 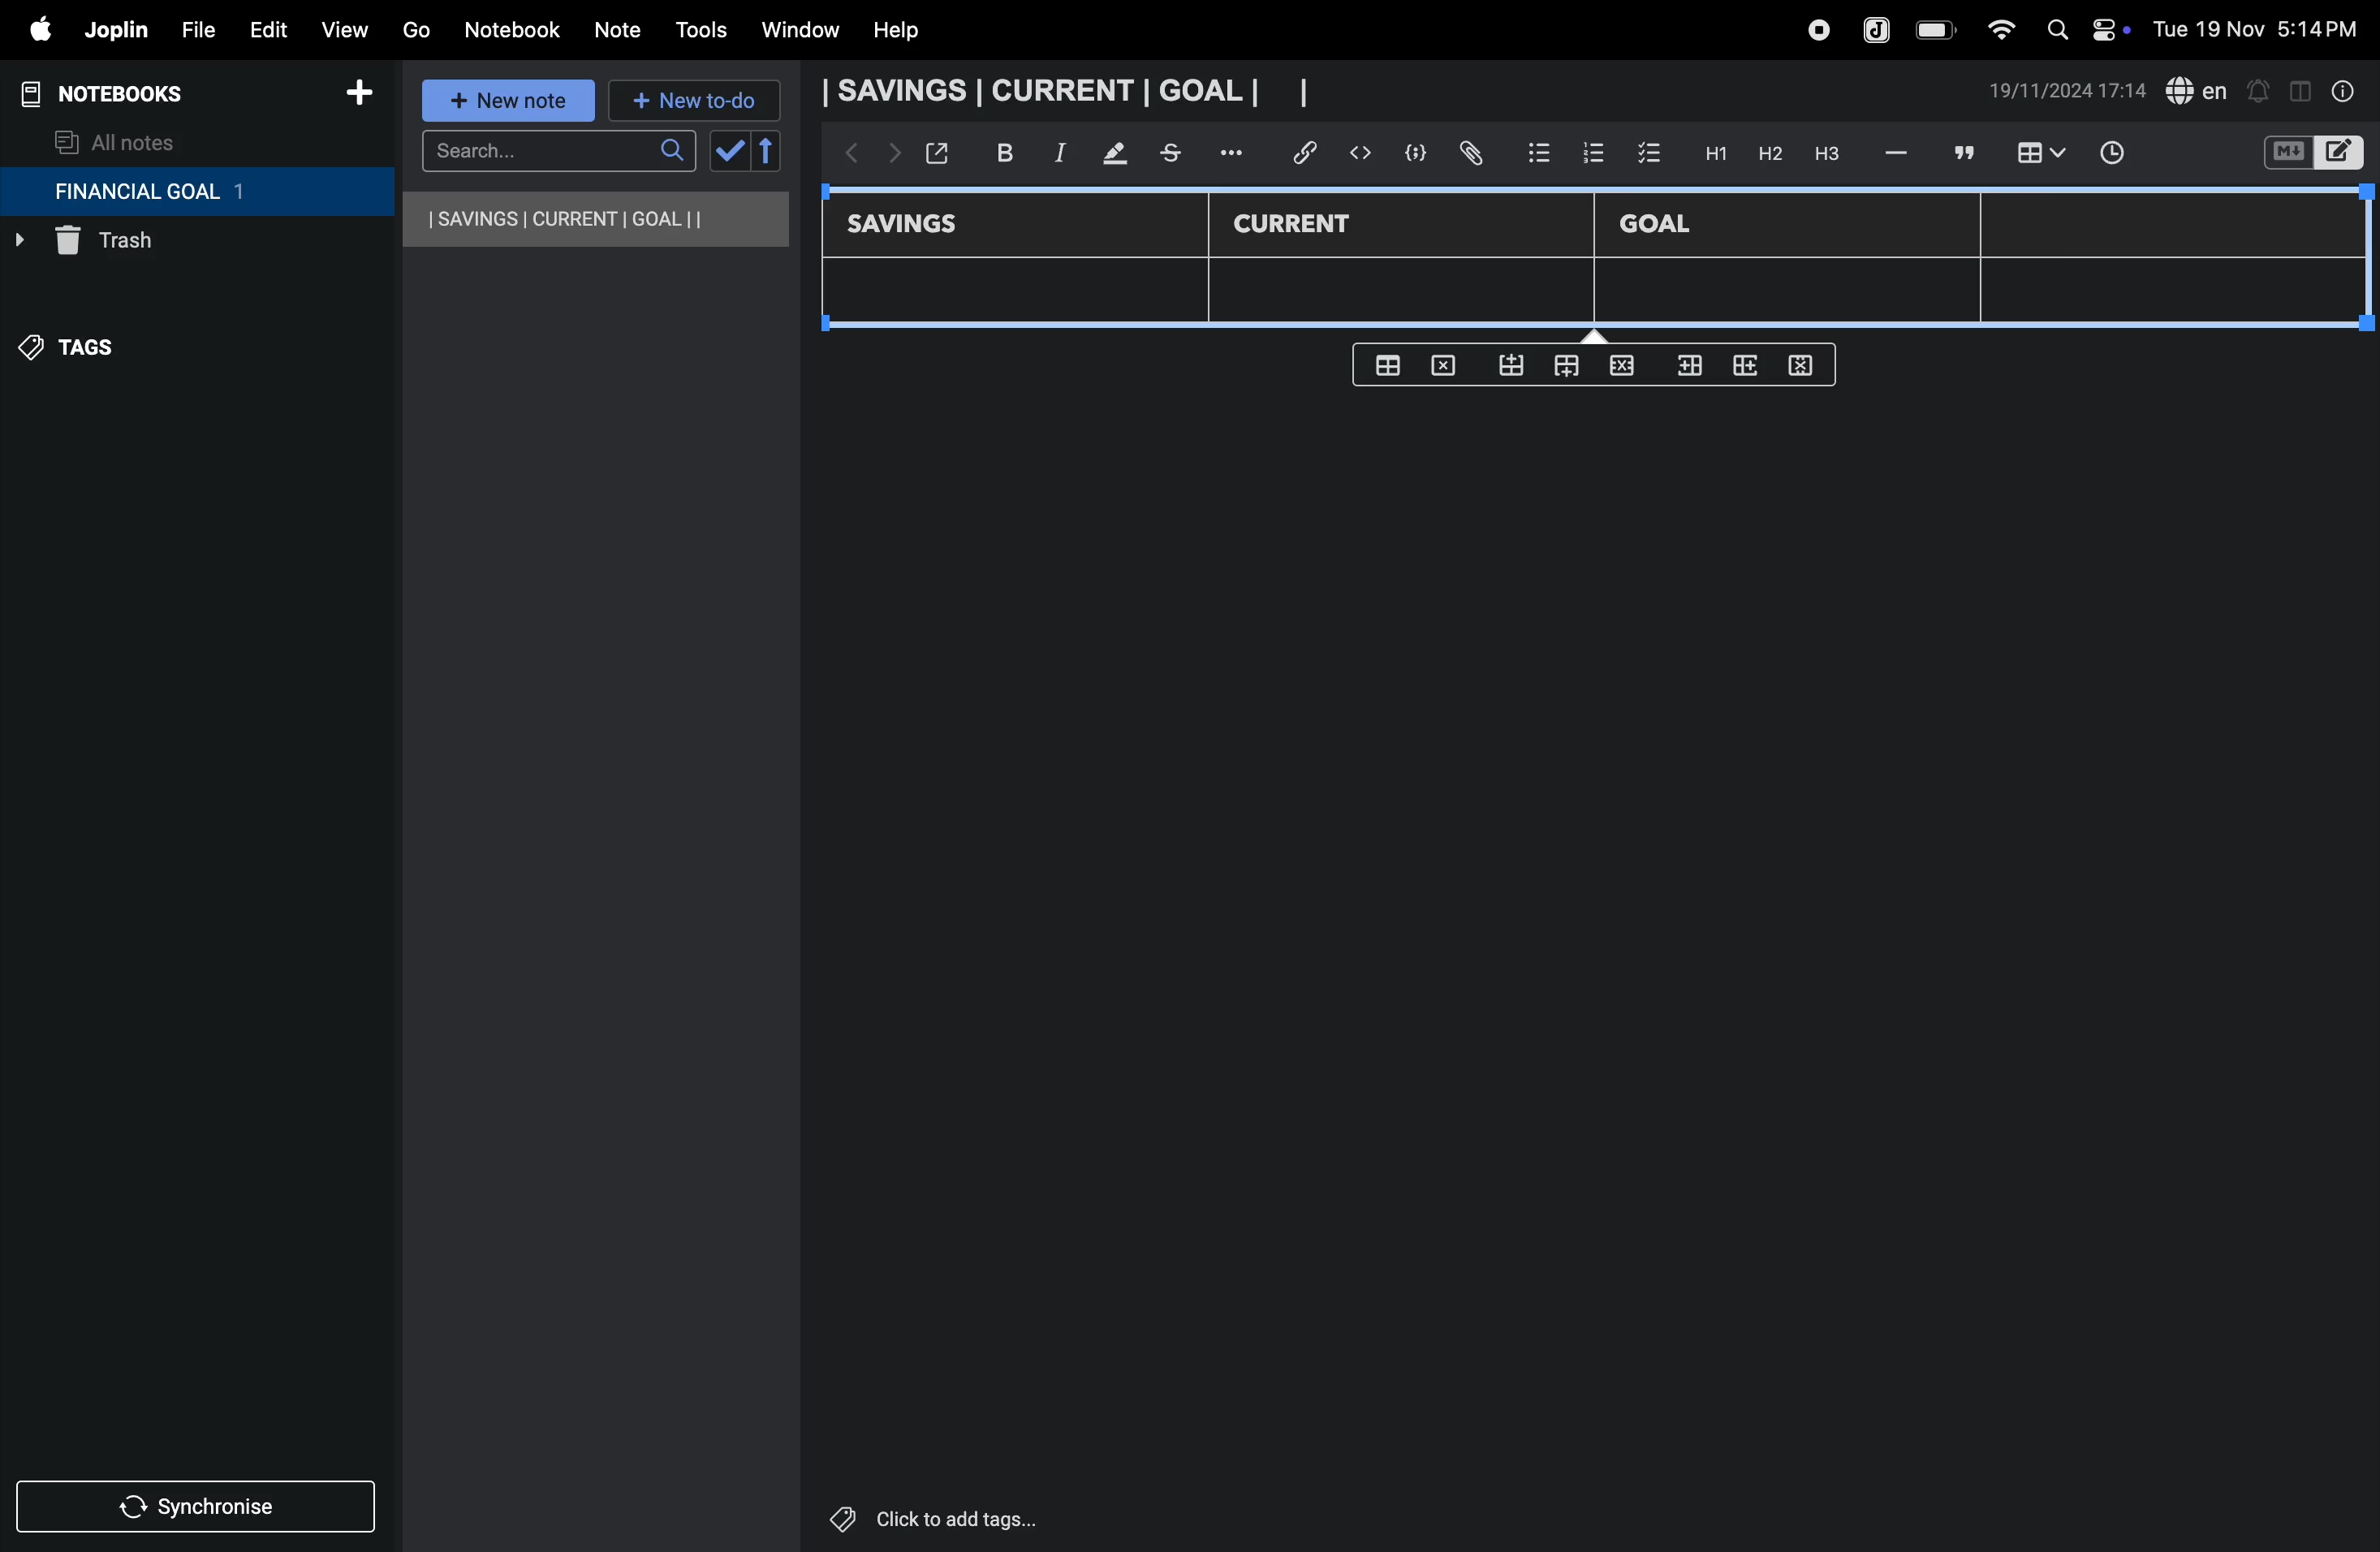 What do you see at coordinates (416, 27) in the screenshot?
I see `go` at bounding box center [416, 27].